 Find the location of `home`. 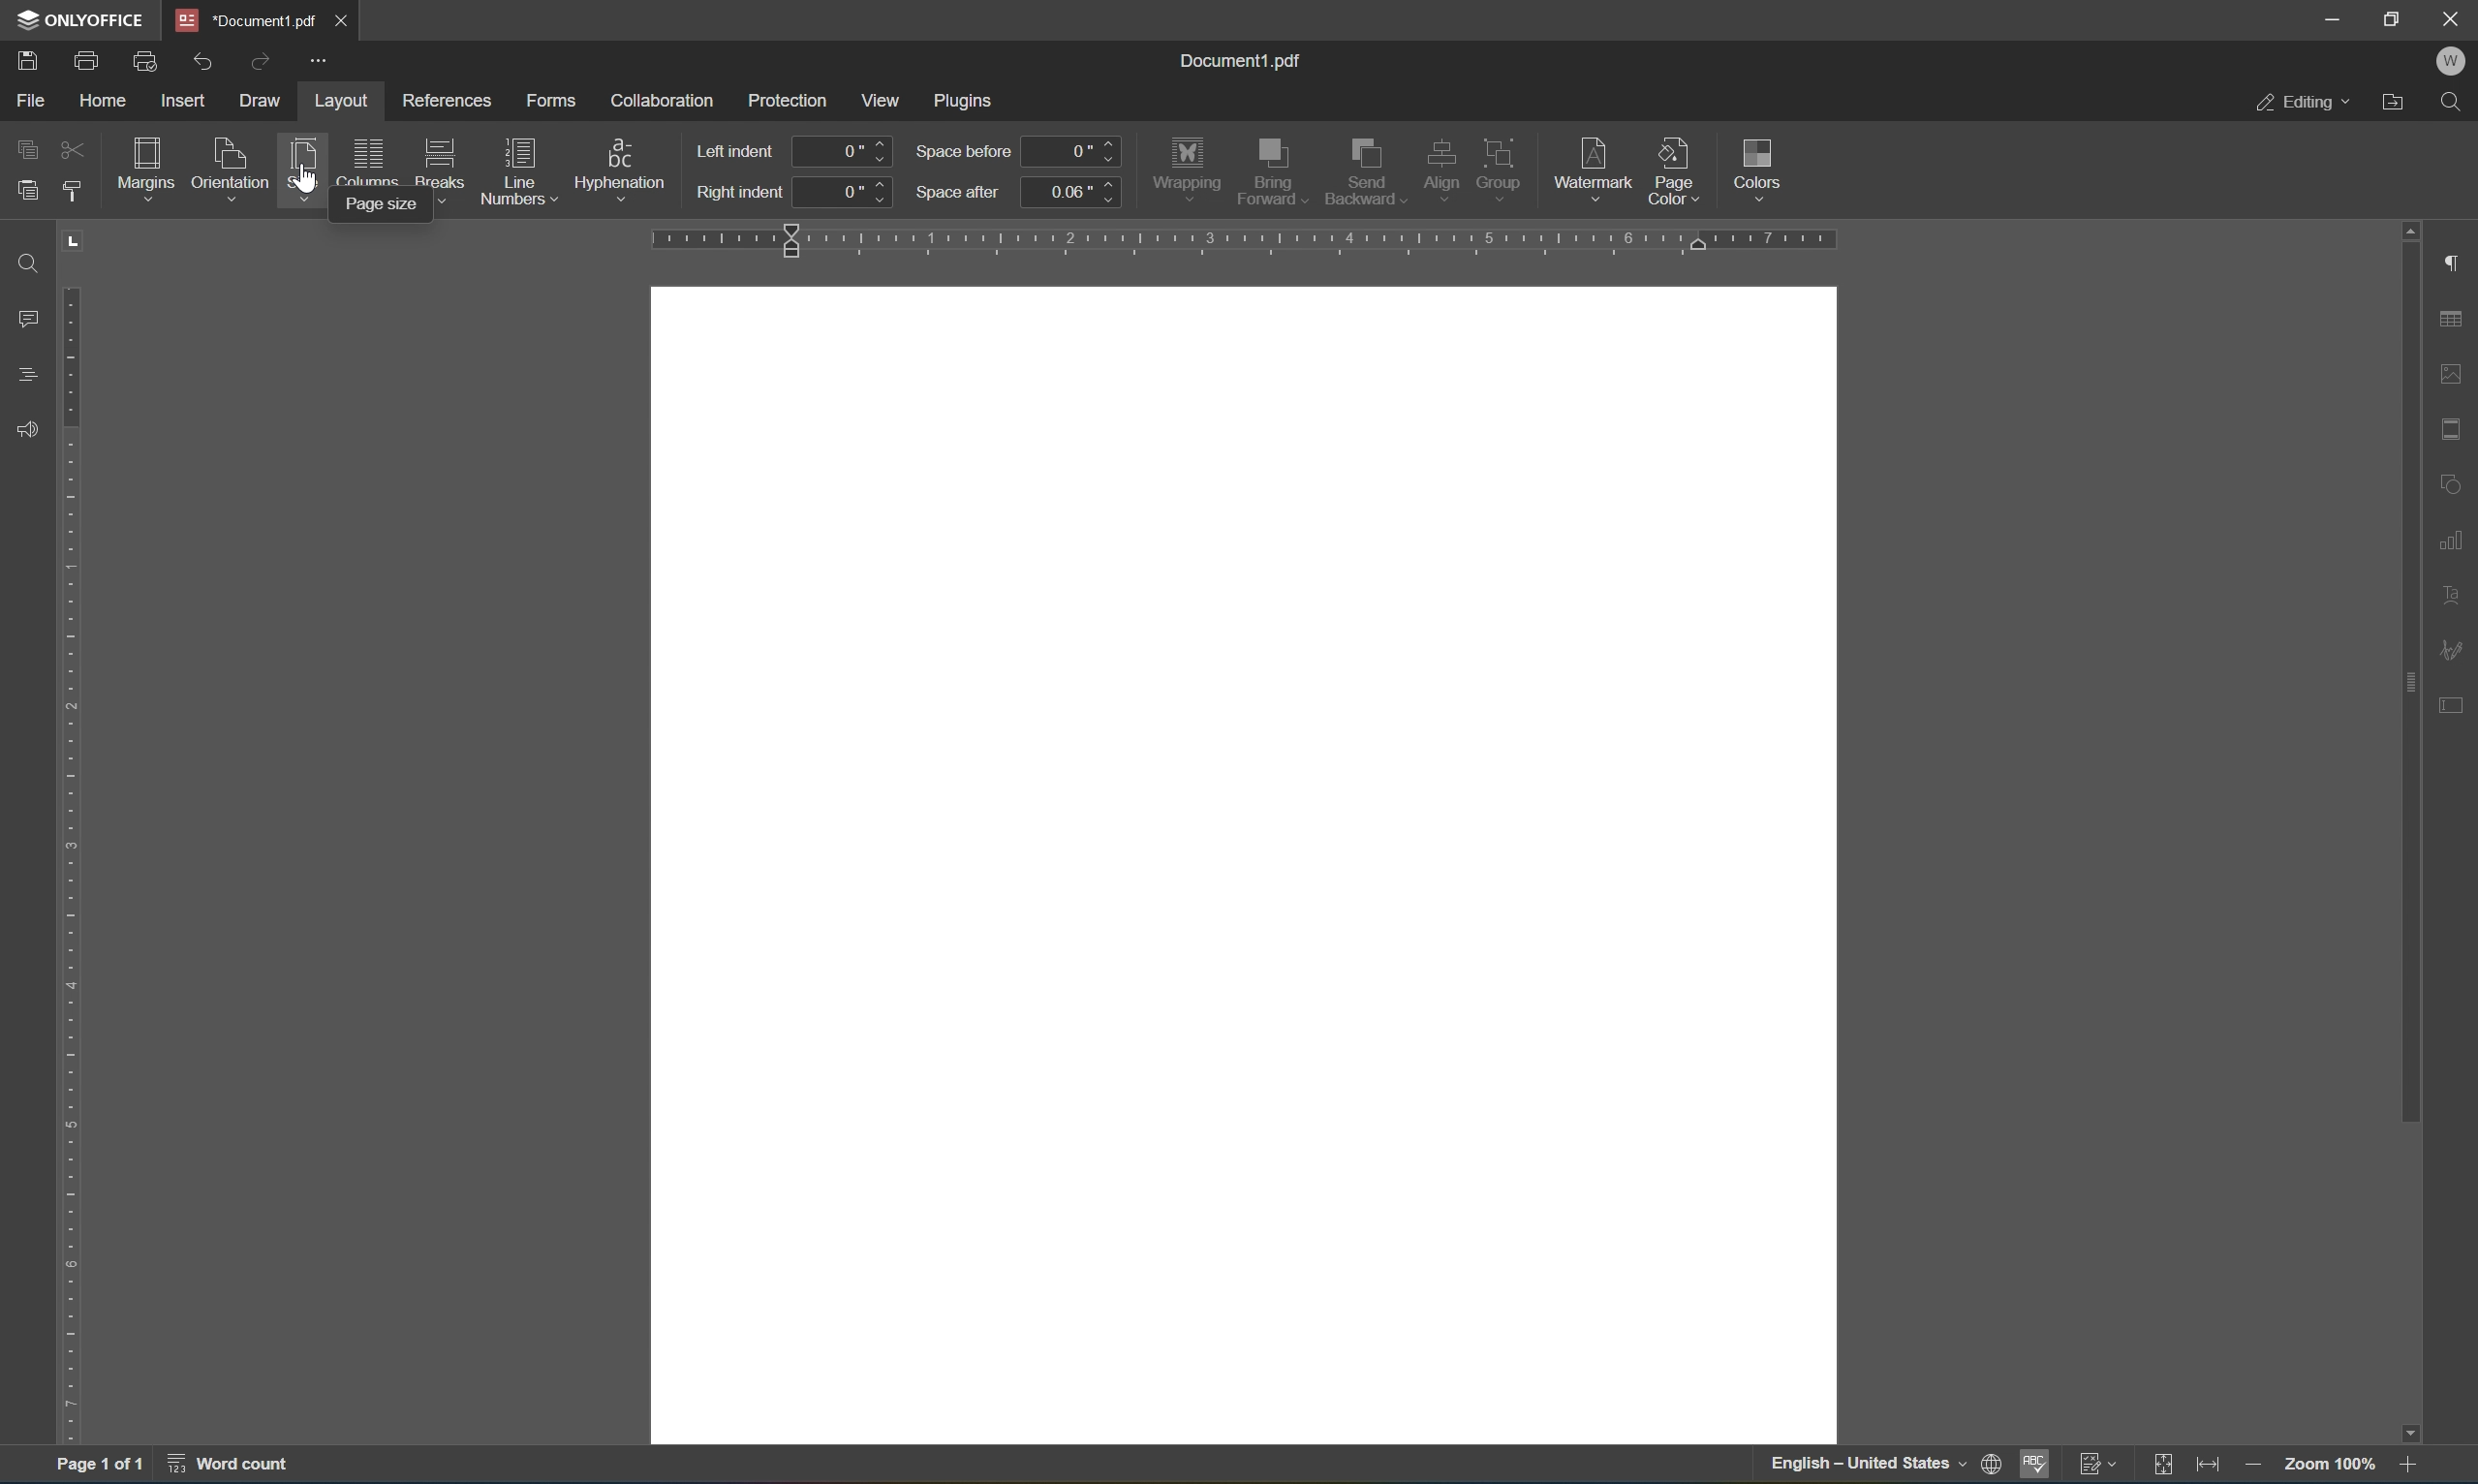

home is located at coordinates (99, 99).